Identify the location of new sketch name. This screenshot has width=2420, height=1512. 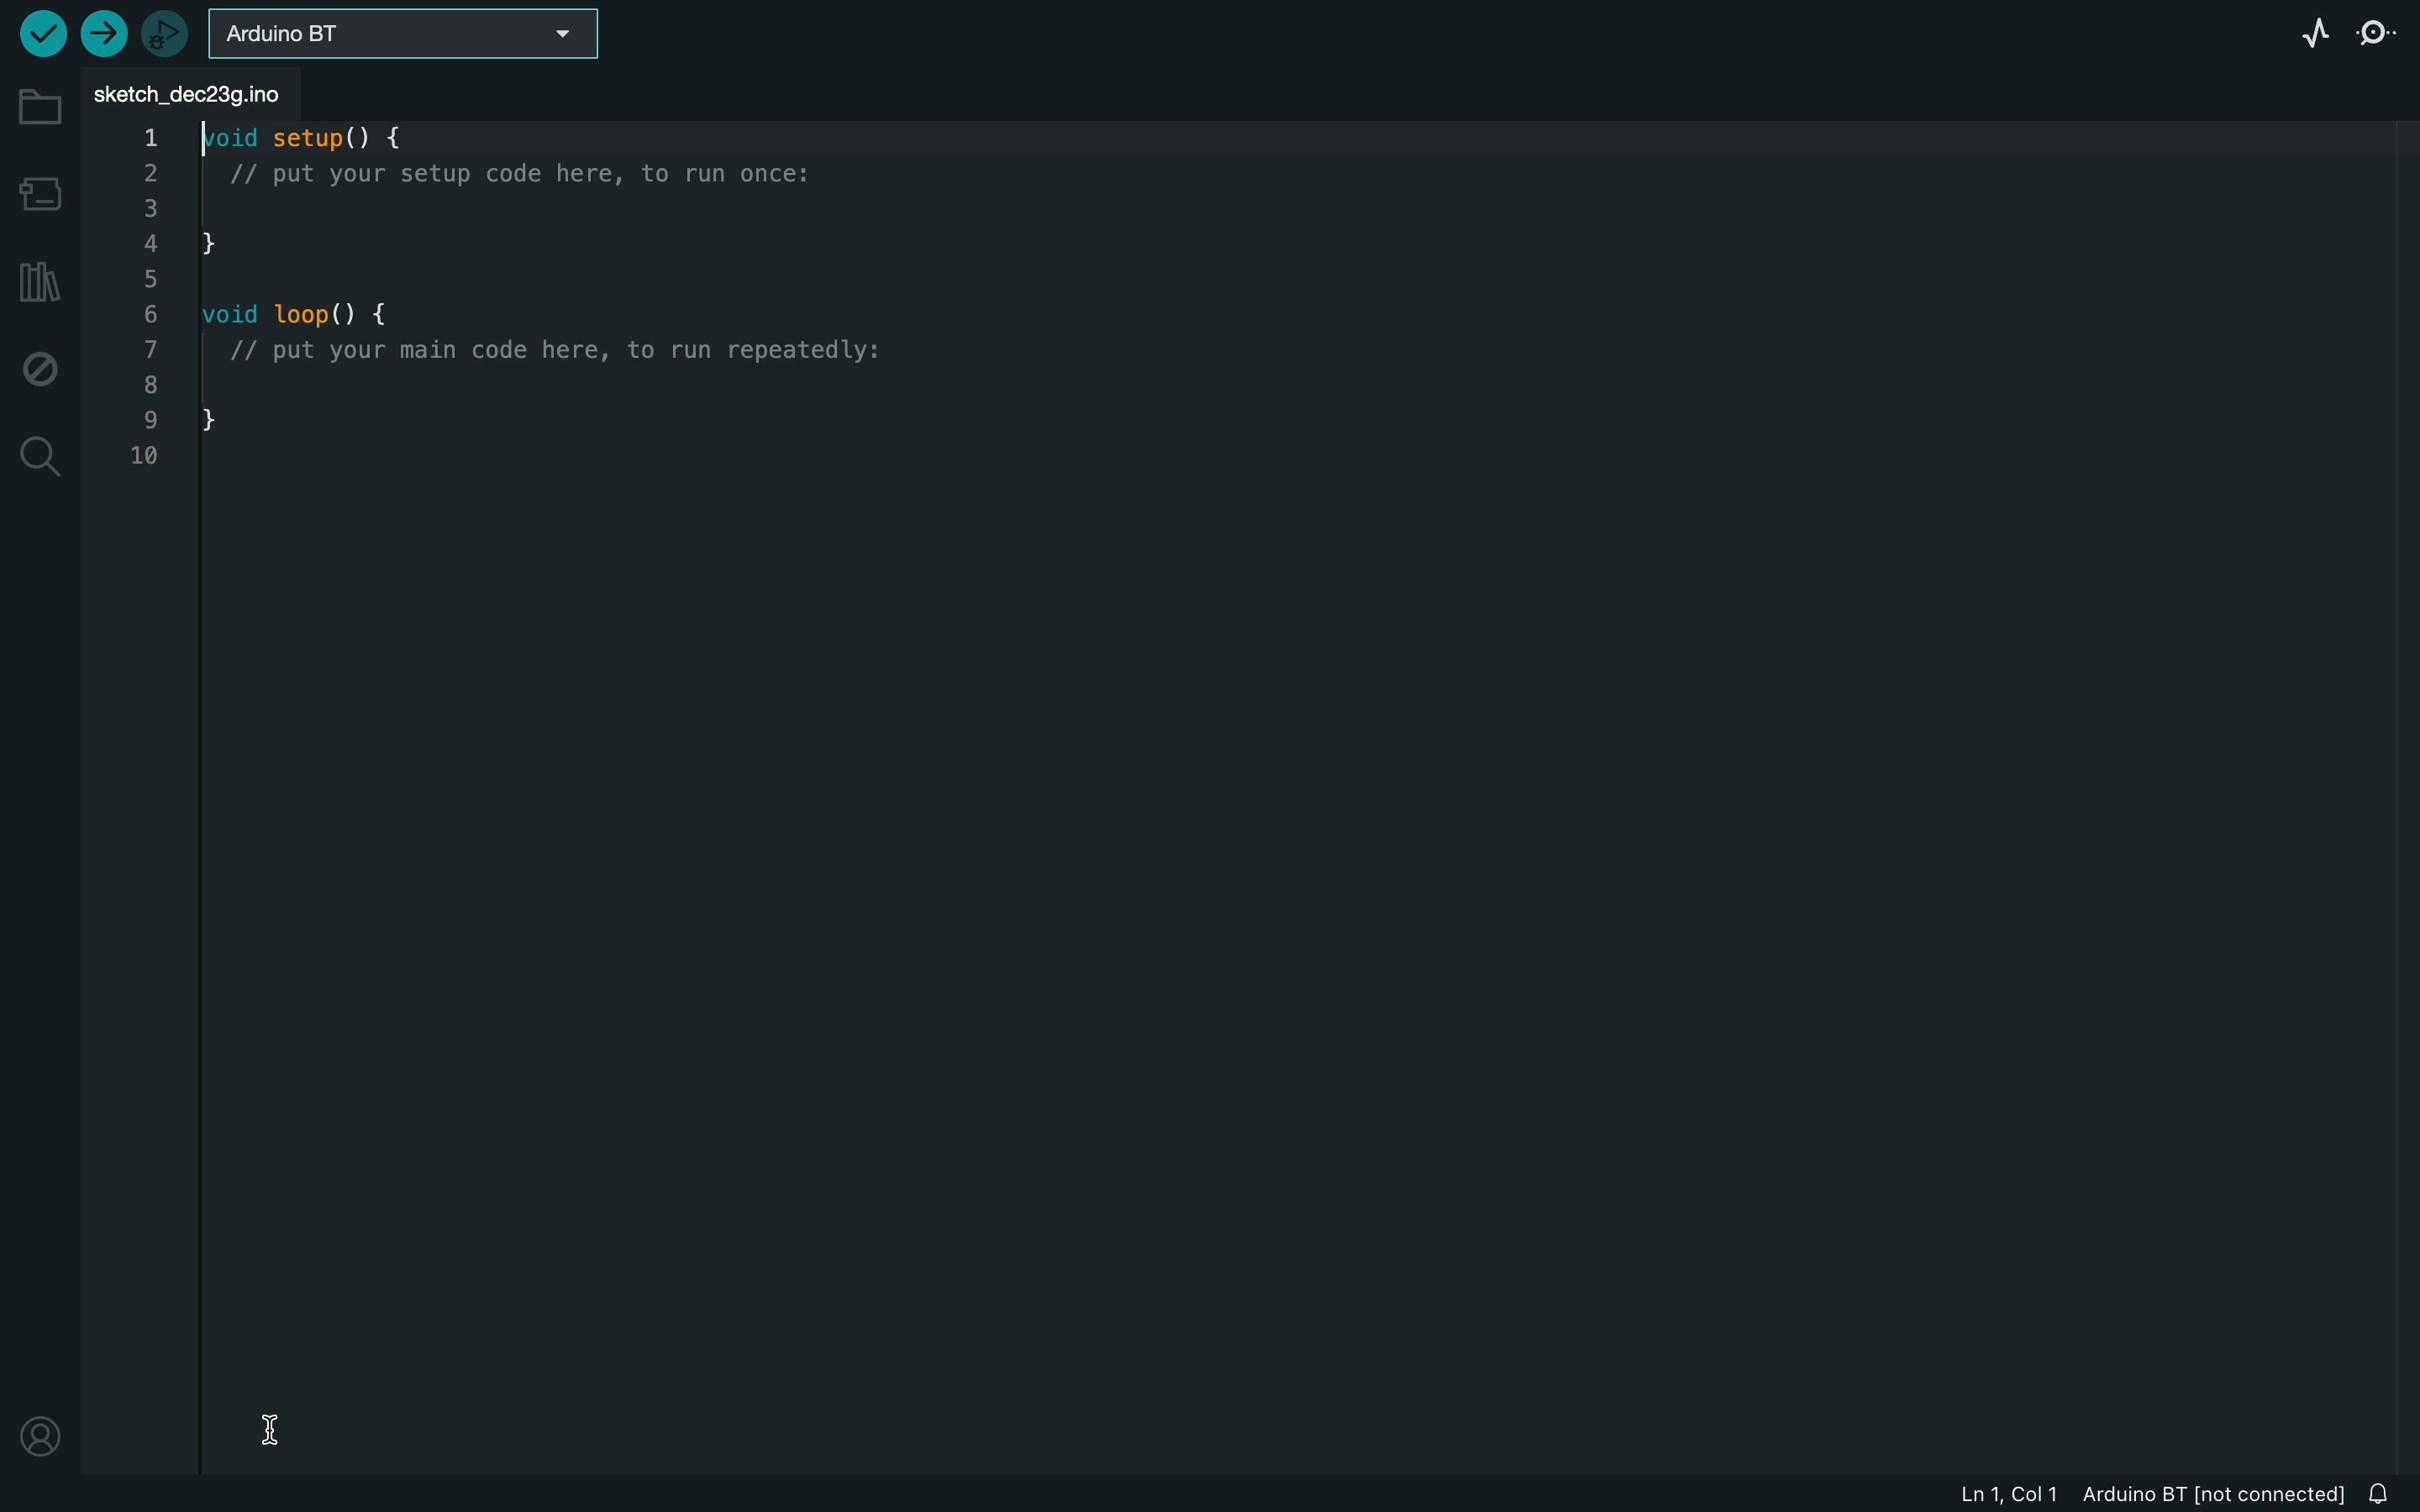
(202, 96).